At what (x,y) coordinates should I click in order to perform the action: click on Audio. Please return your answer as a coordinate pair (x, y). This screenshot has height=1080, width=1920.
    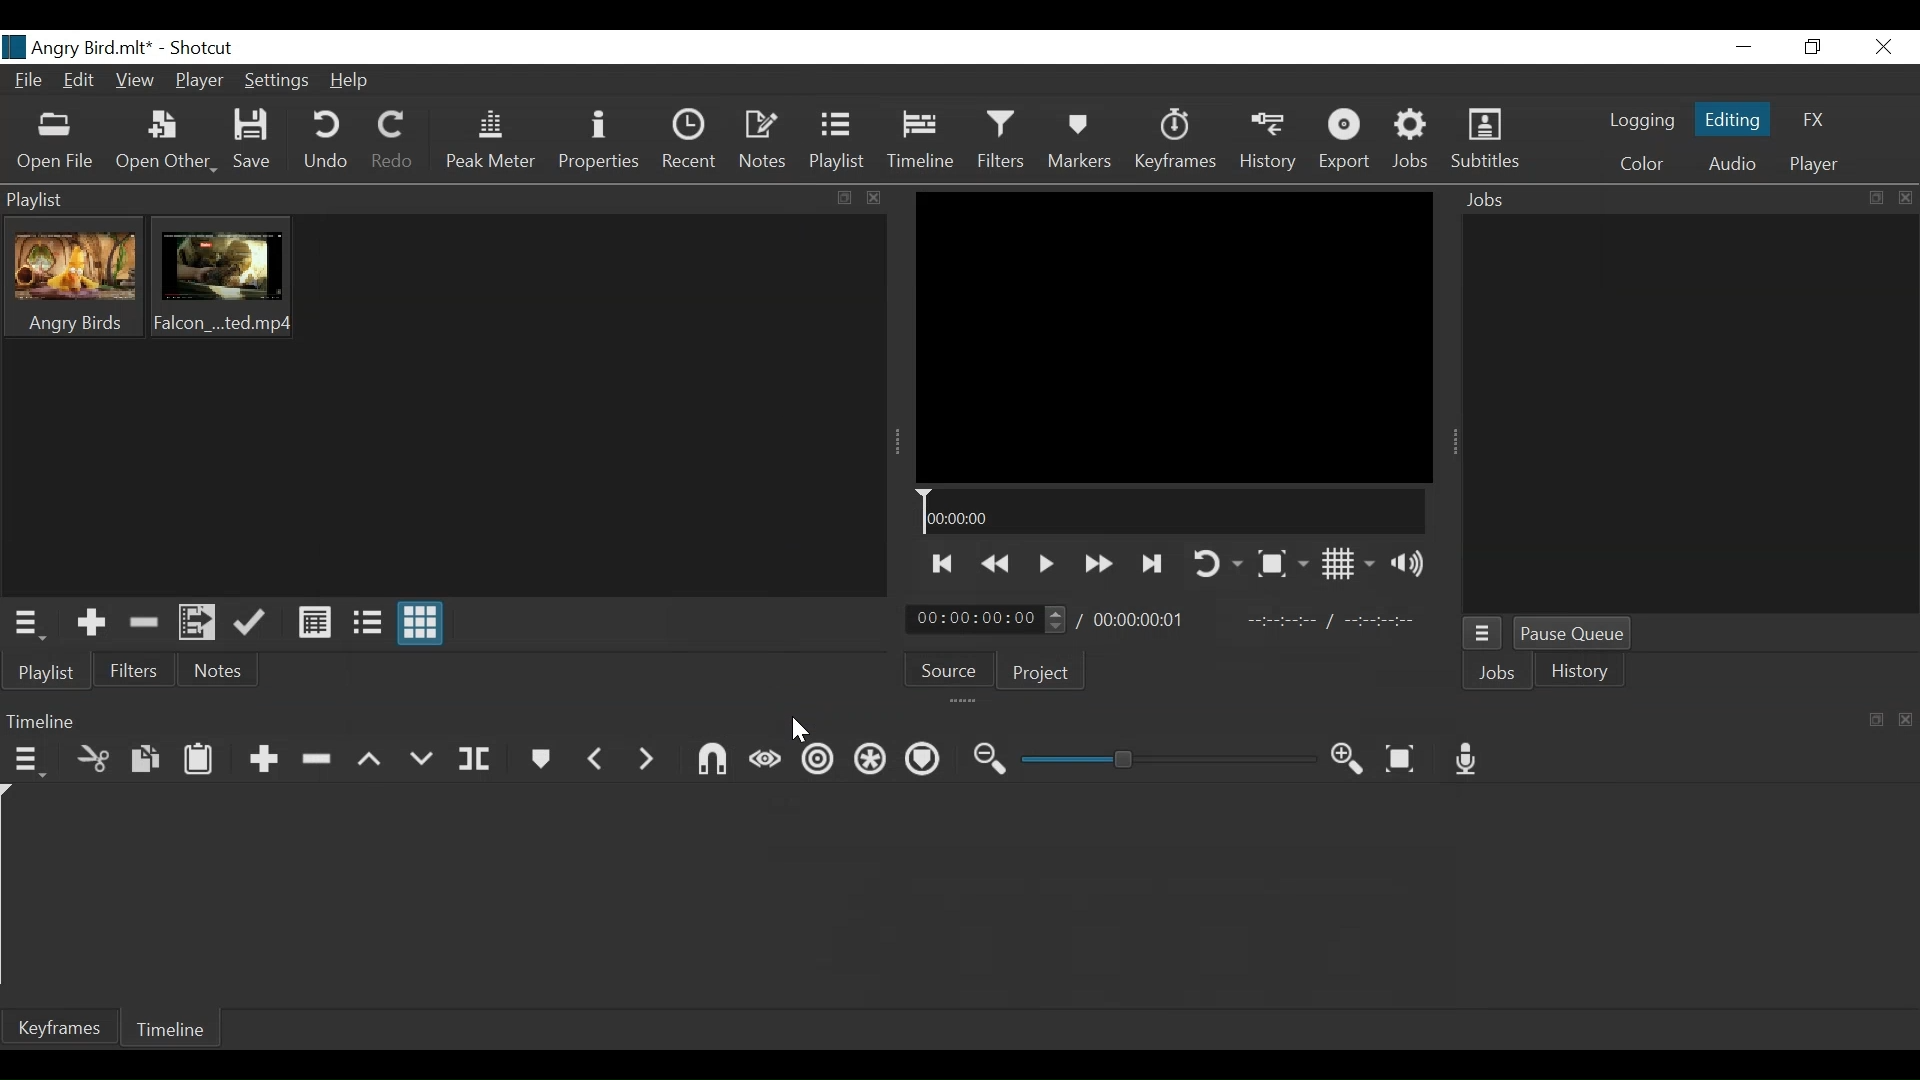
    Looking at the image, I should click on (1730, 165).